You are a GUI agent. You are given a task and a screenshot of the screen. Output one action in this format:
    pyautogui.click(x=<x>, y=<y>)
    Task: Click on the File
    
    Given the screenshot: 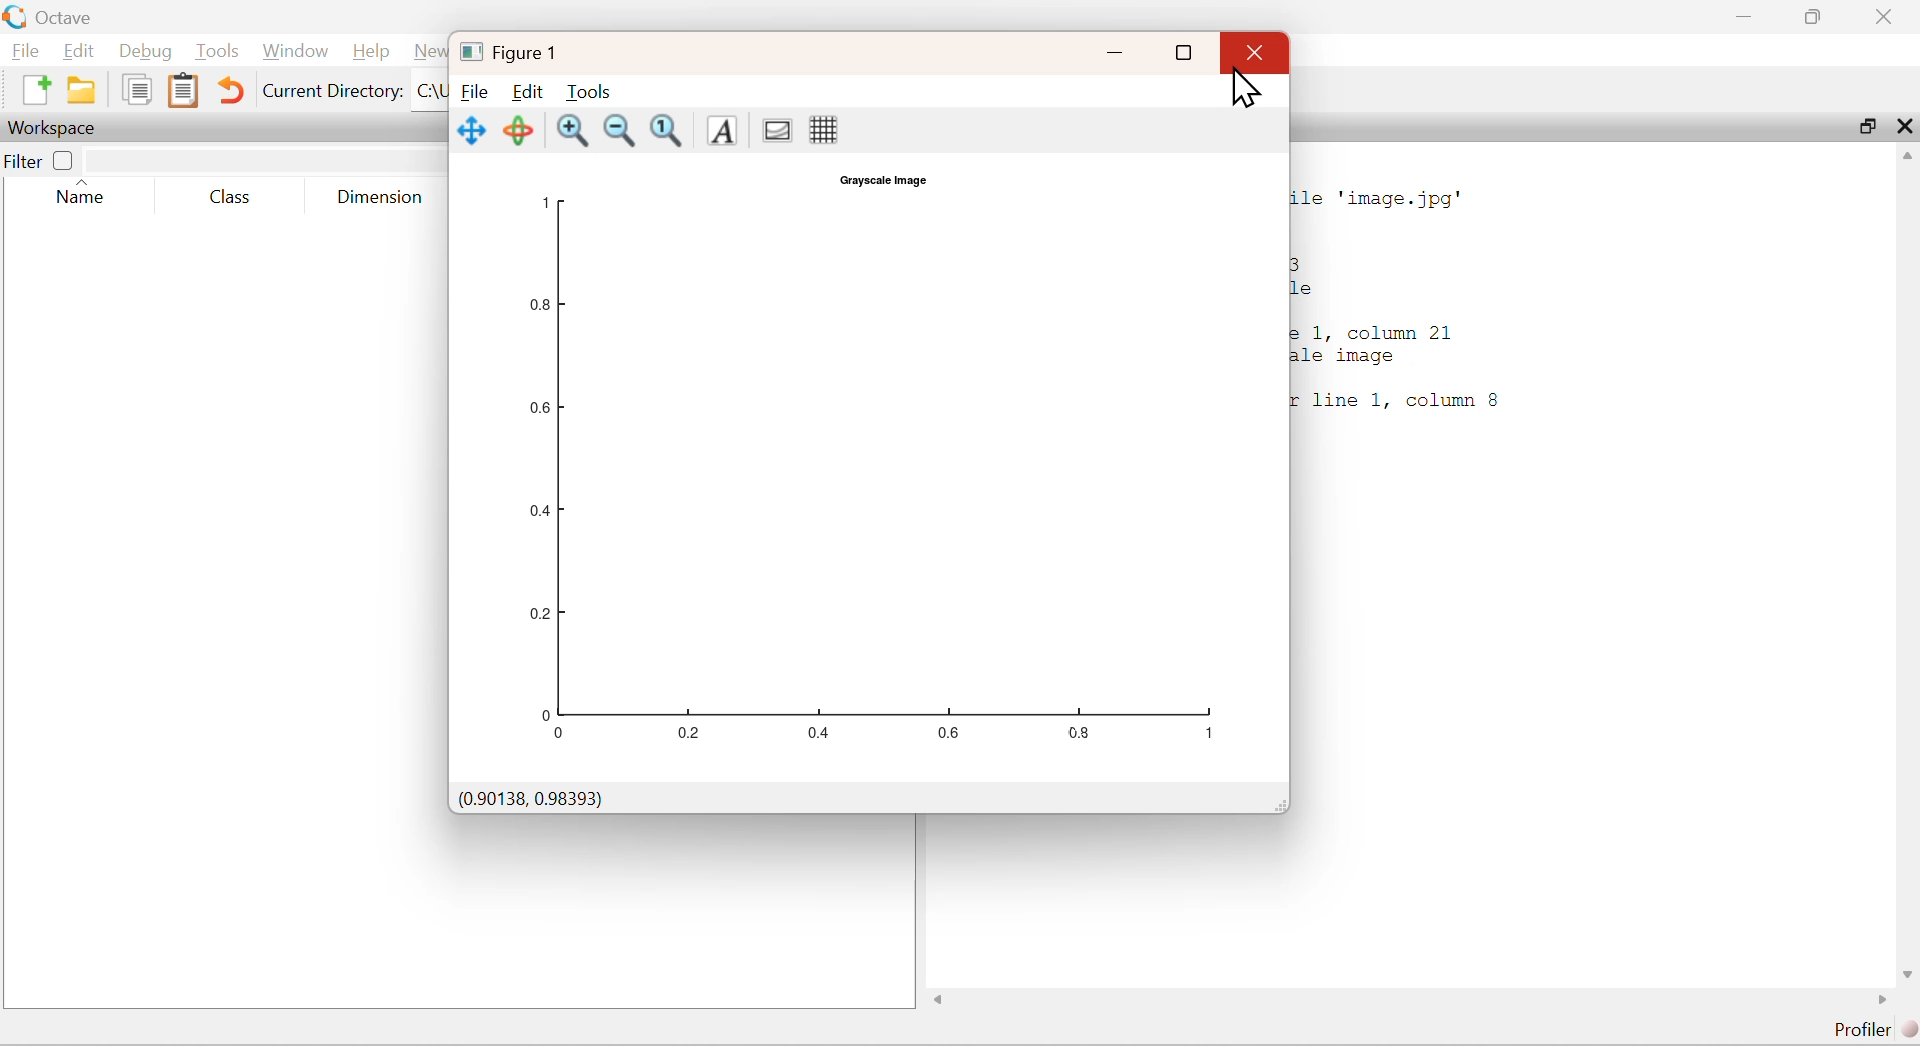 What is the action you would take?
    pyautogui.click(x=472, y=92)
    